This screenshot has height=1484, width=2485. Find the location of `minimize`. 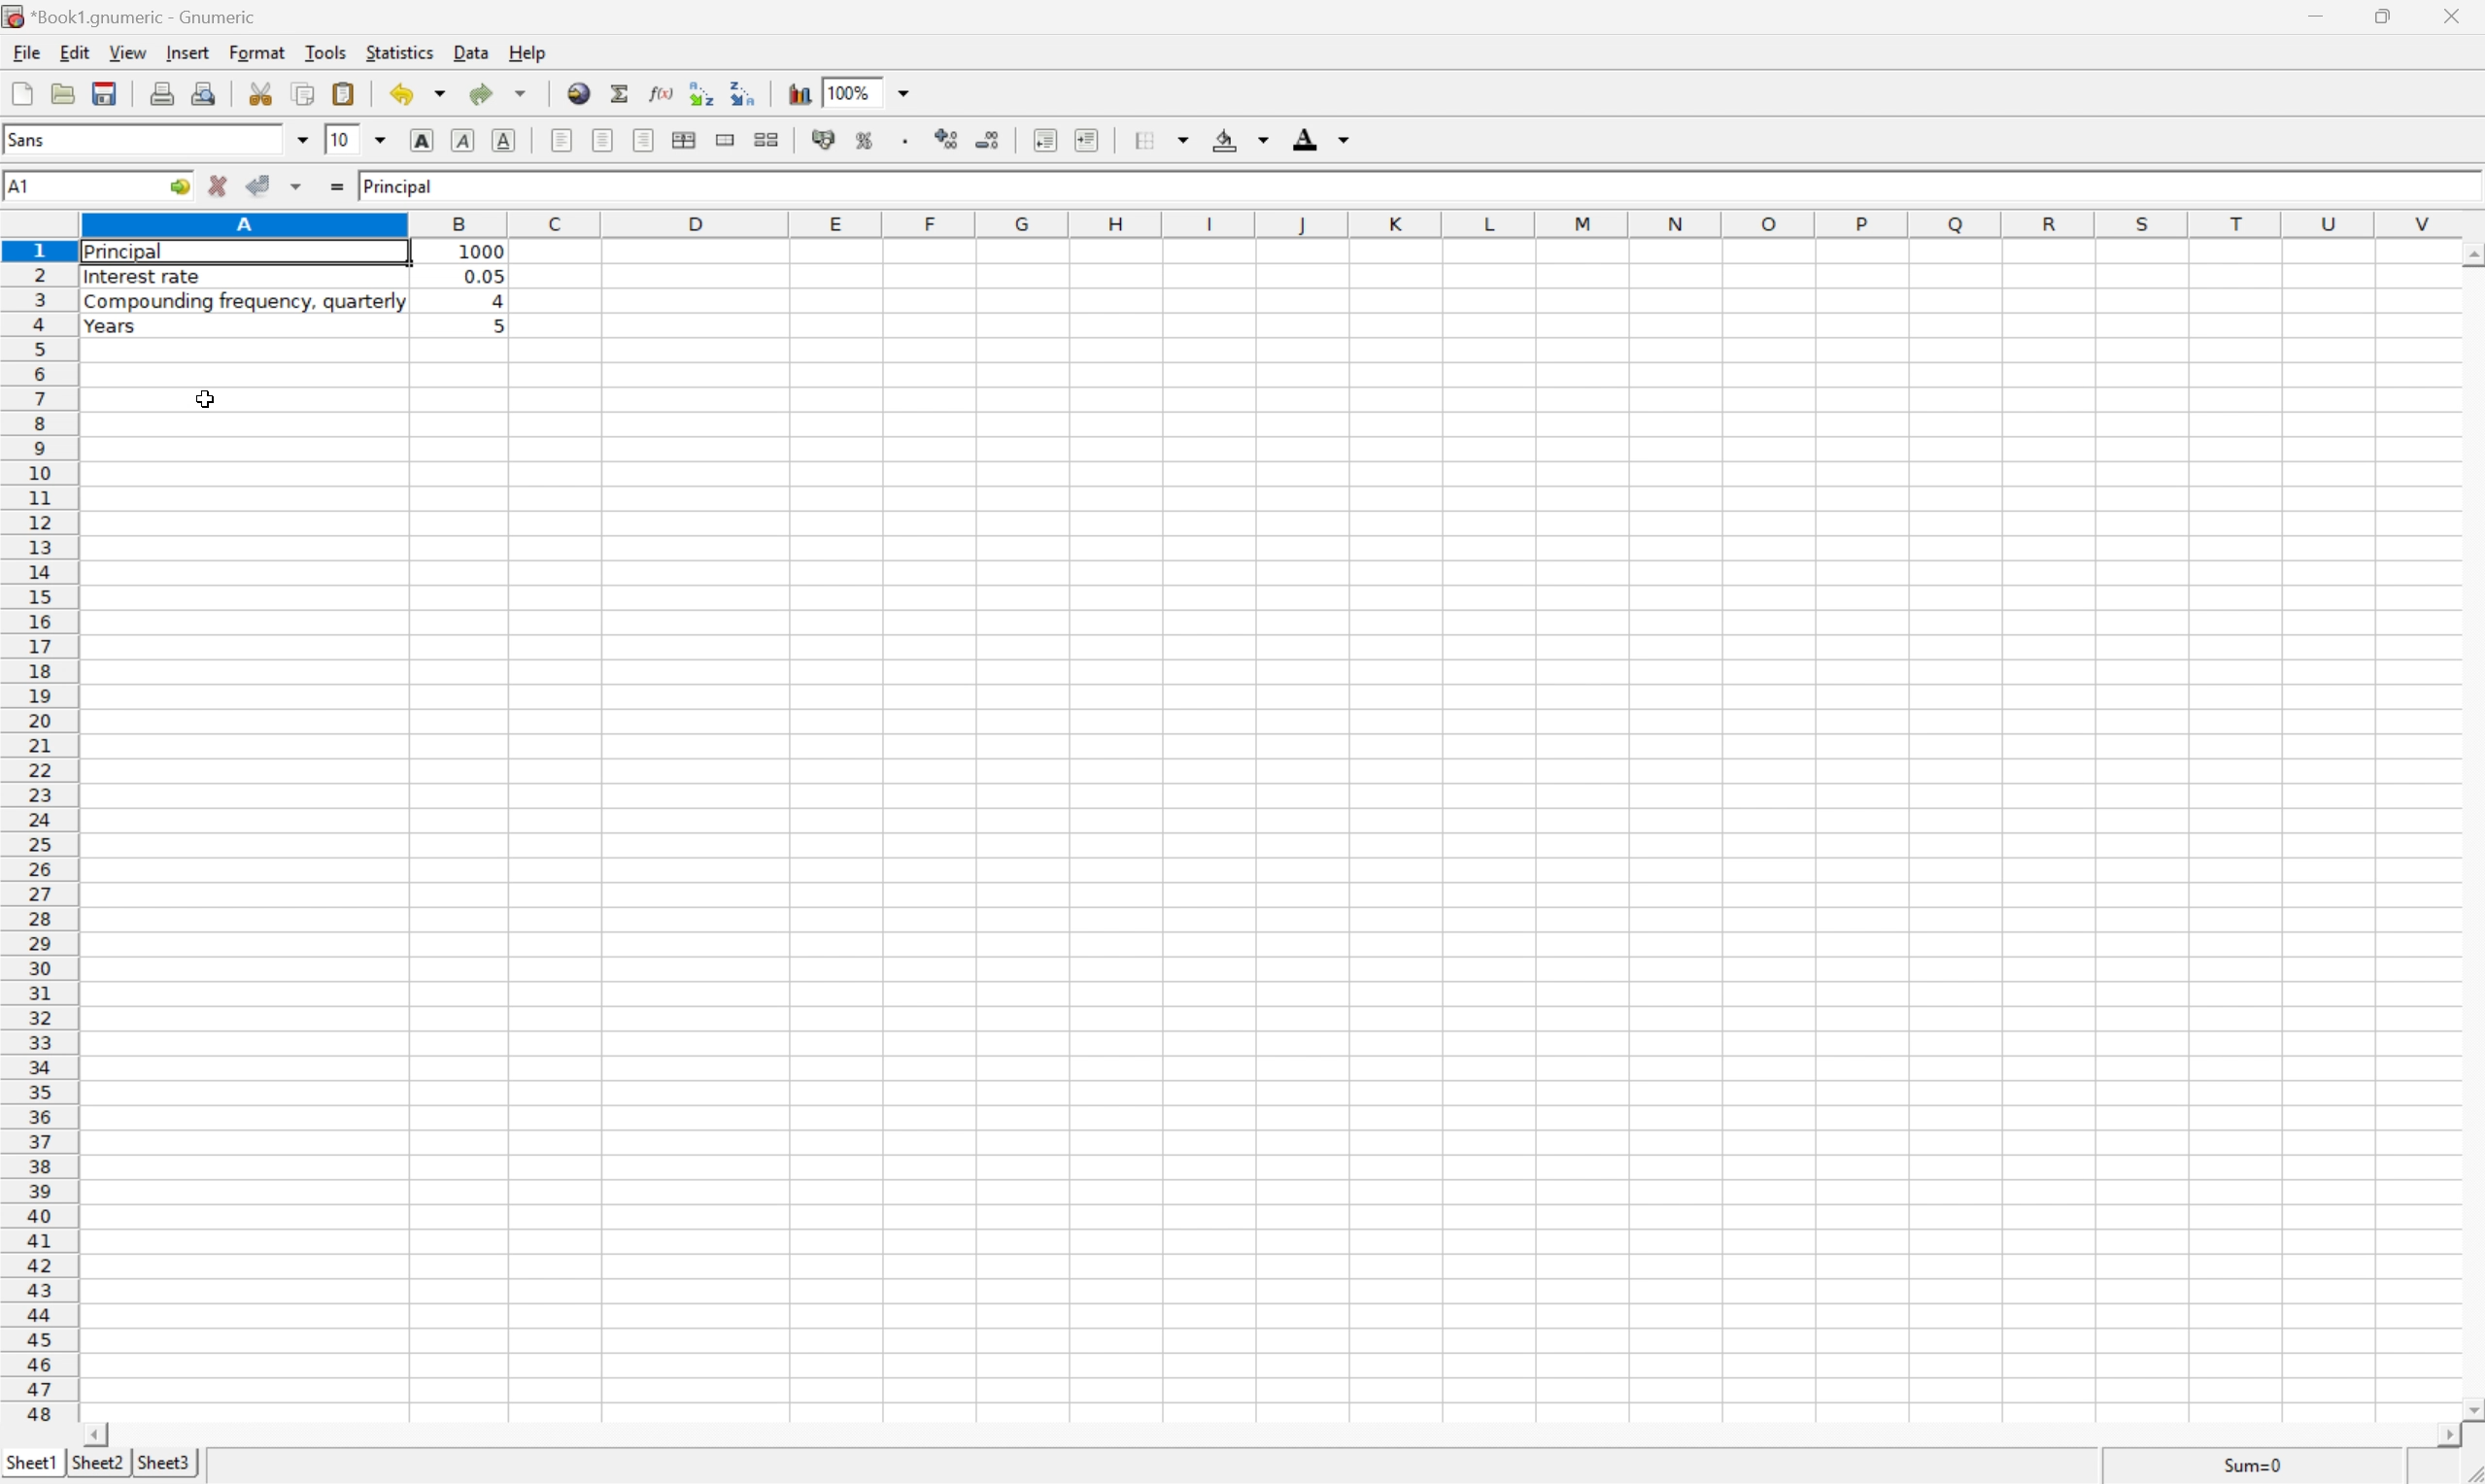

minimize is located at coordinates (2320, 16).